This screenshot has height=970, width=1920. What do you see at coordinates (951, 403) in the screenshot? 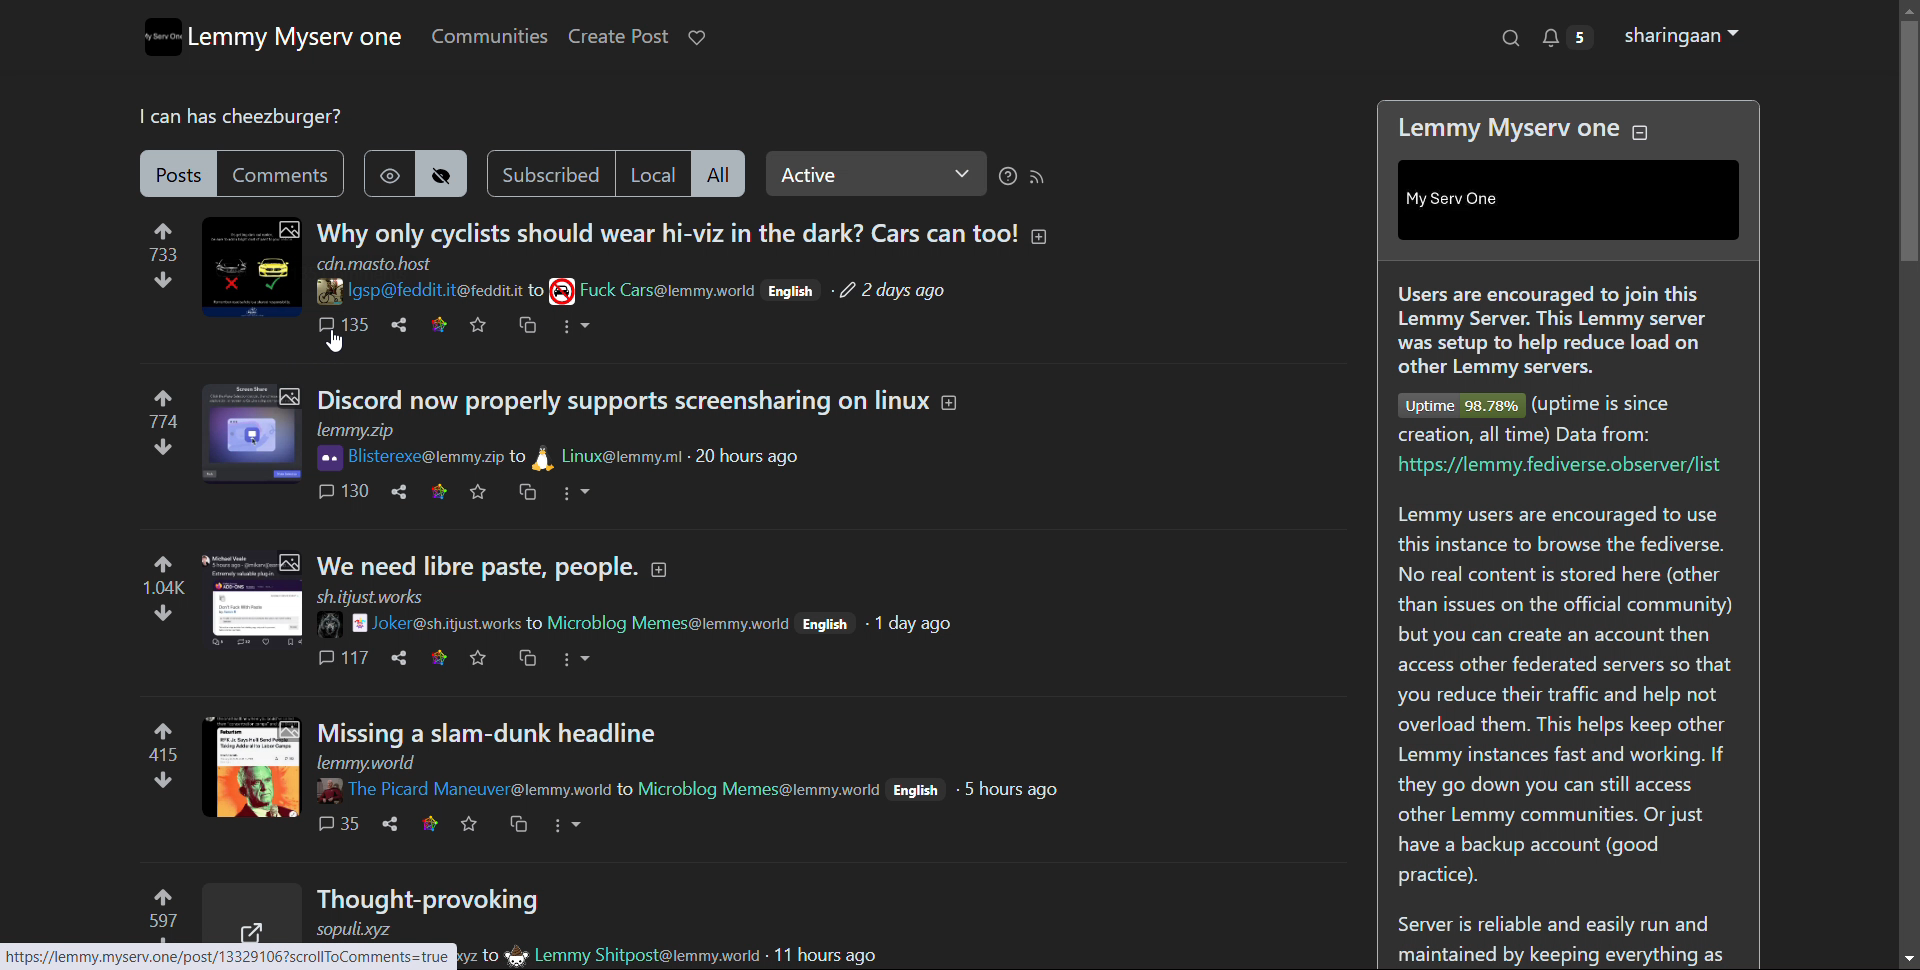
I see `expand` at bounding box center [951, 403].